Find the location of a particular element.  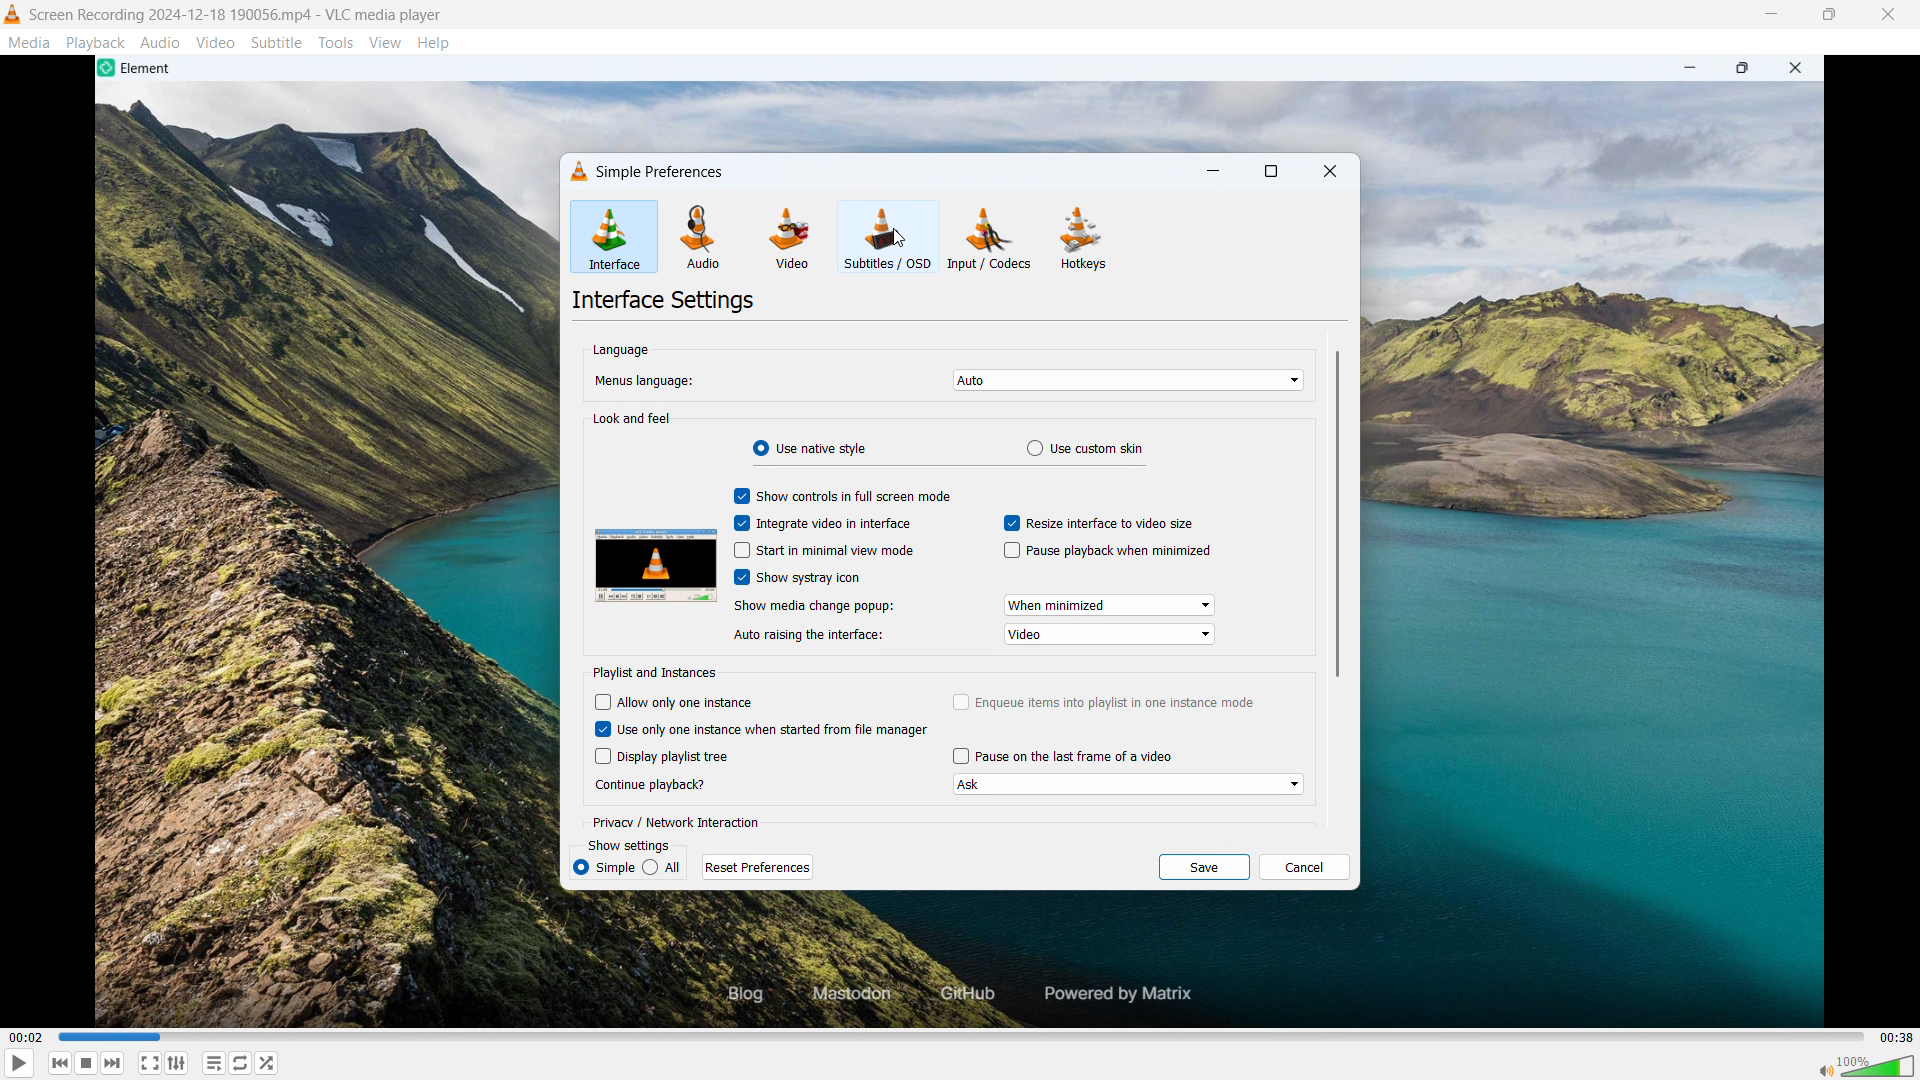

tools is located at coordinates (336, 43).